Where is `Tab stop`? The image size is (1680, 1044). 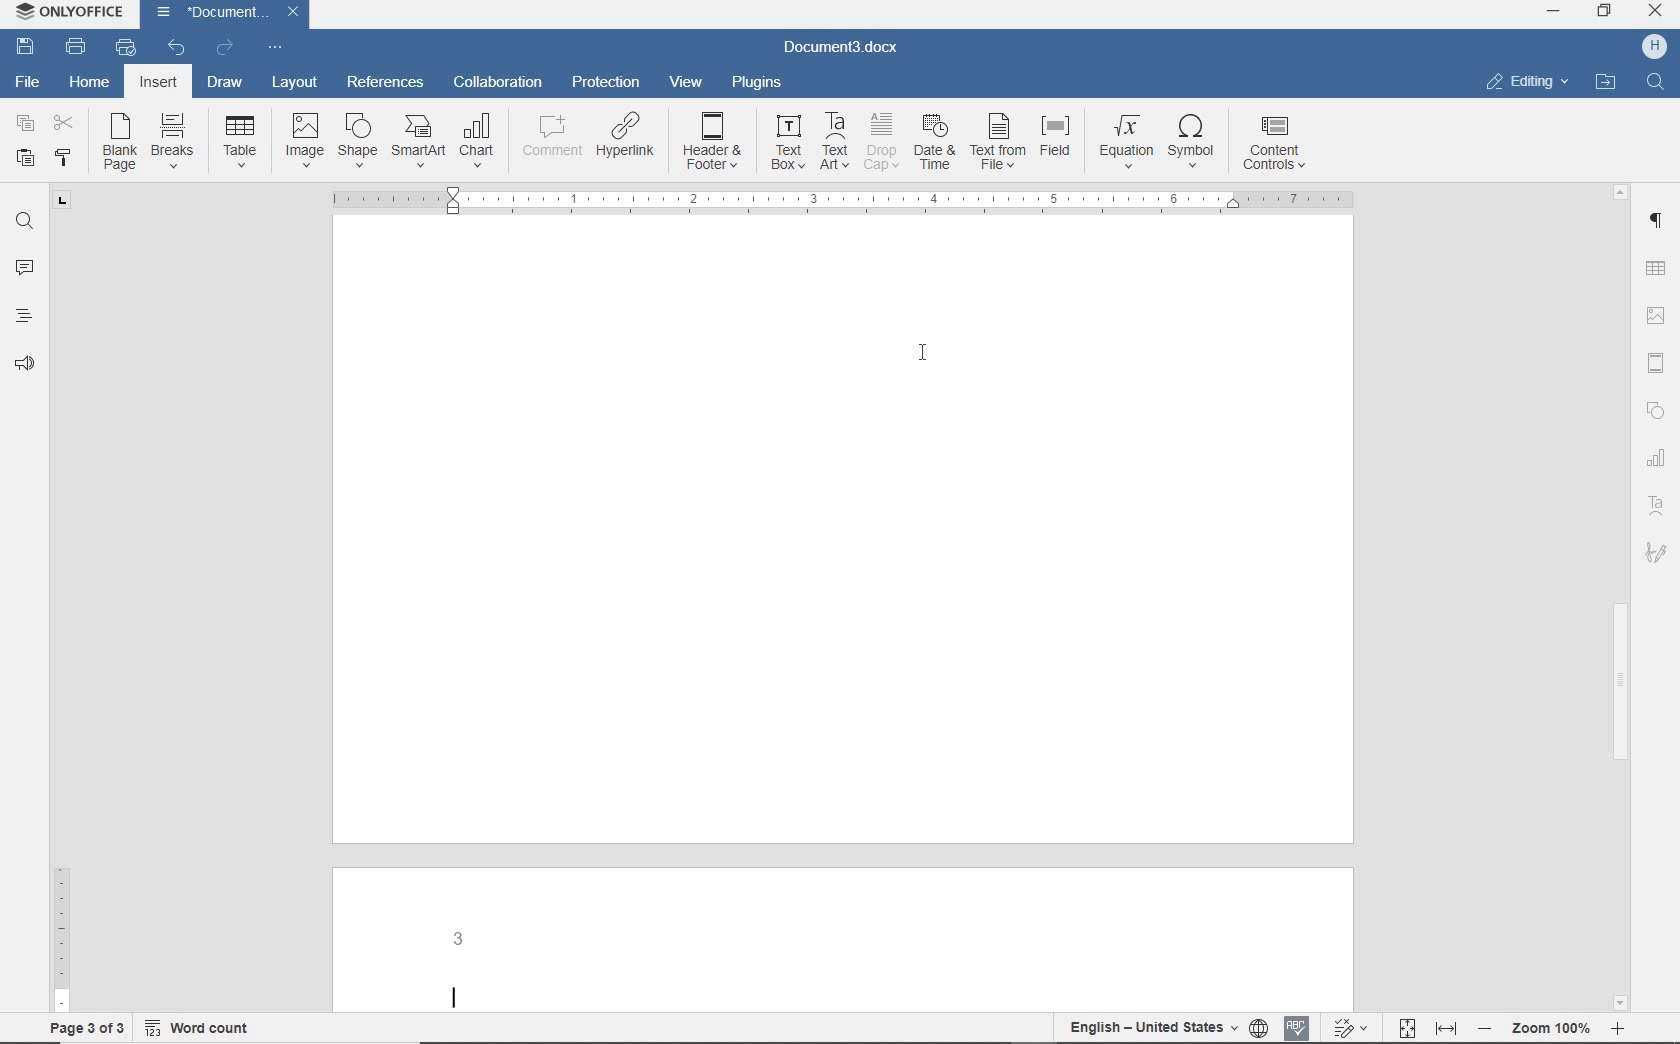 Tab stop is located at coordinates (64, 207).